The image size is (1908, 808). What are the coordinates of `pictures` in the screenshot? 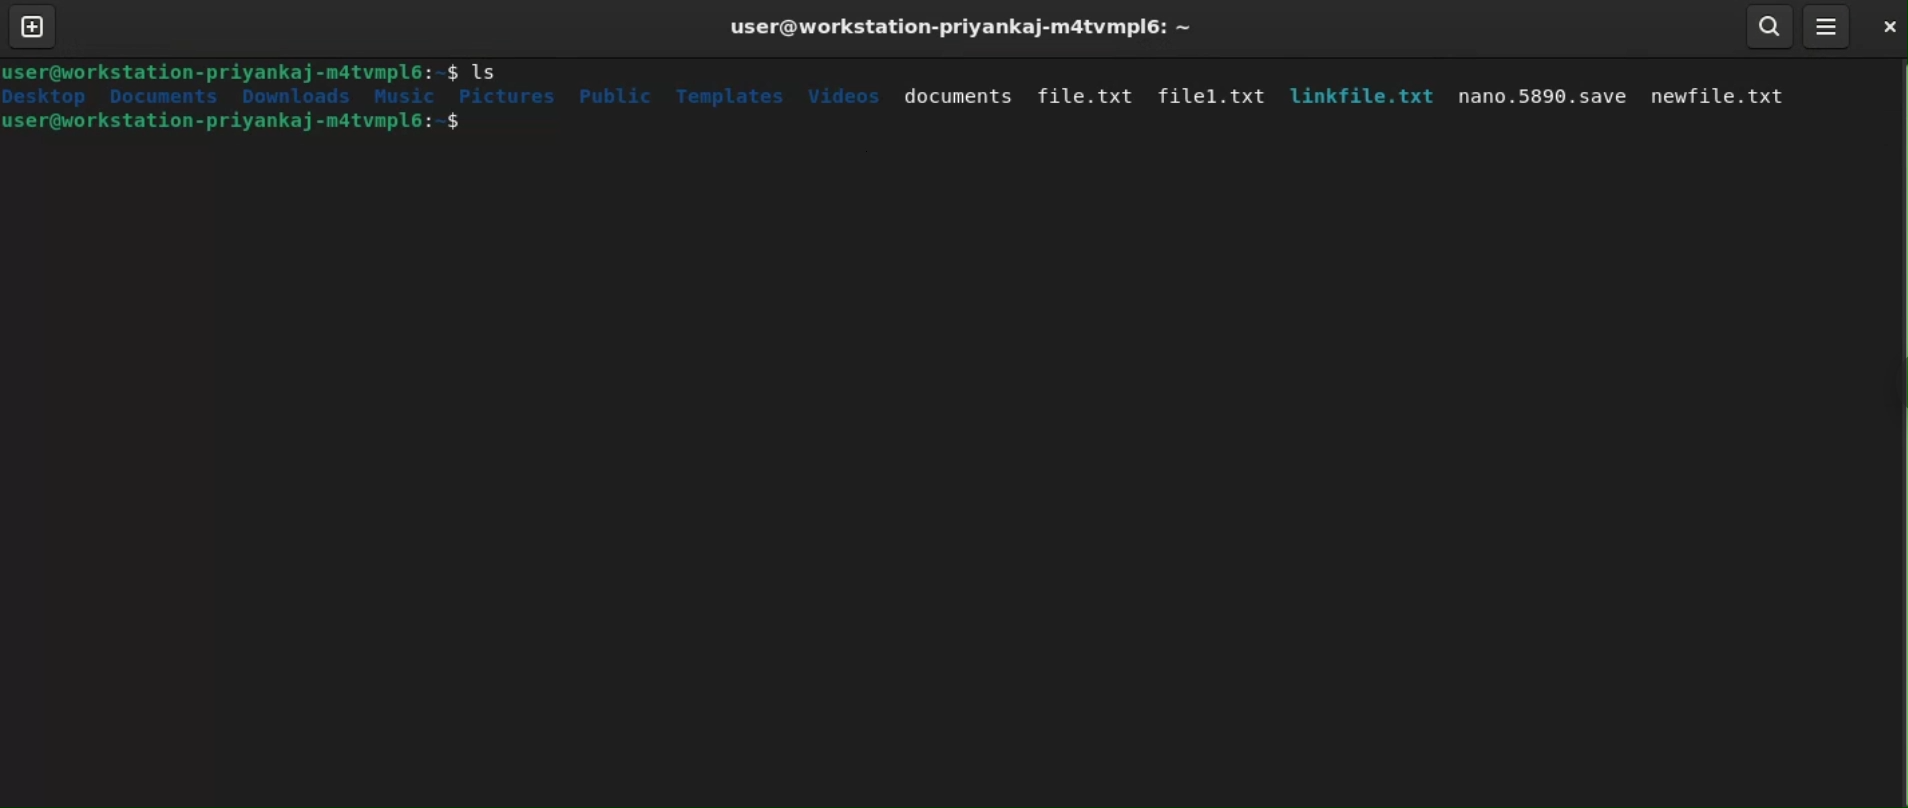 It's located at (506, 96).